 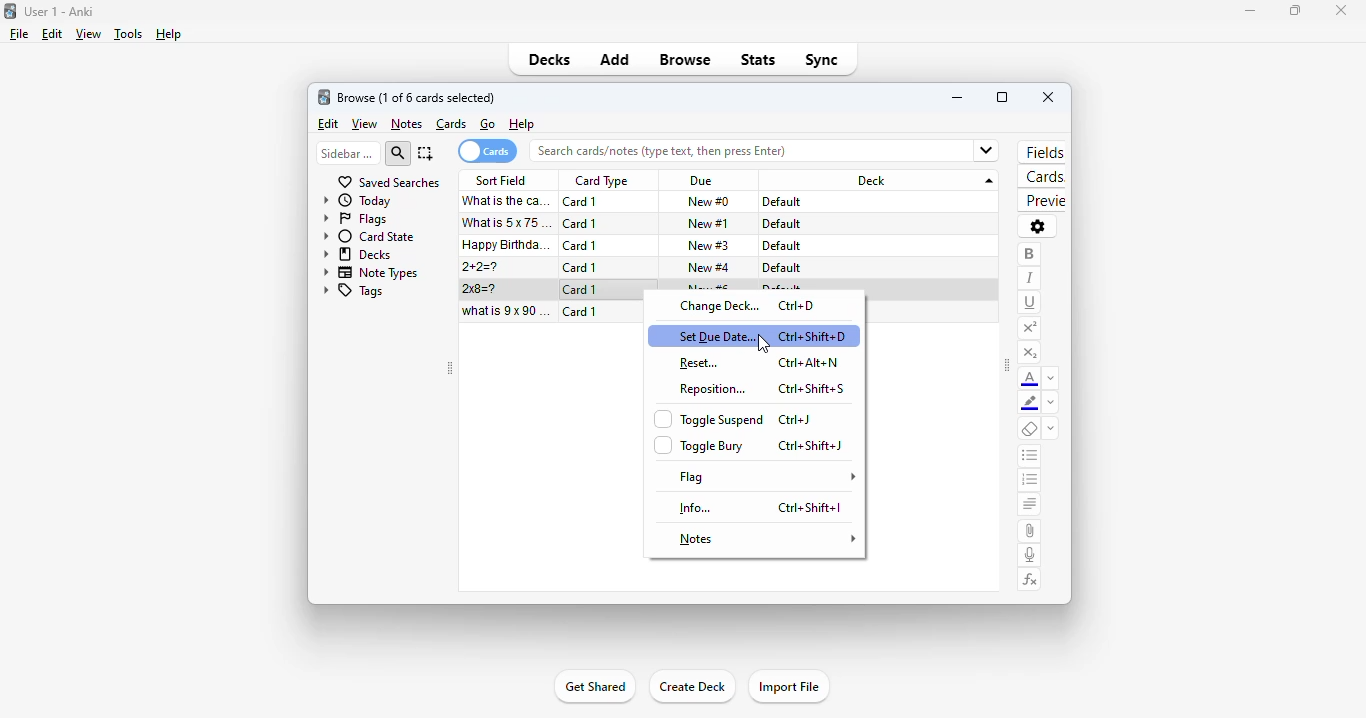 What do you see at coordinates (358, 201) in the screenshot?
I see `today` at bounding box center [358, 201].